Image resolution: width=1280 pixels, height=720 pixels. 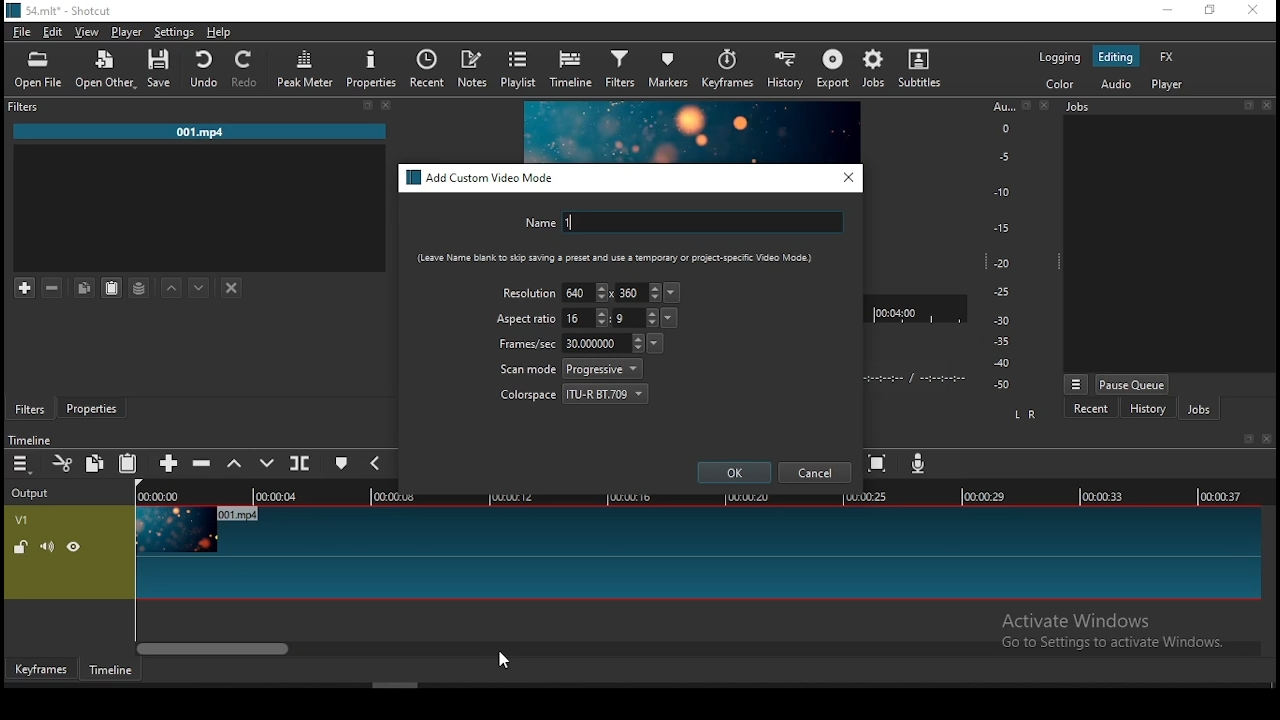 I want to click on record audio, so click(x=919, y=463).